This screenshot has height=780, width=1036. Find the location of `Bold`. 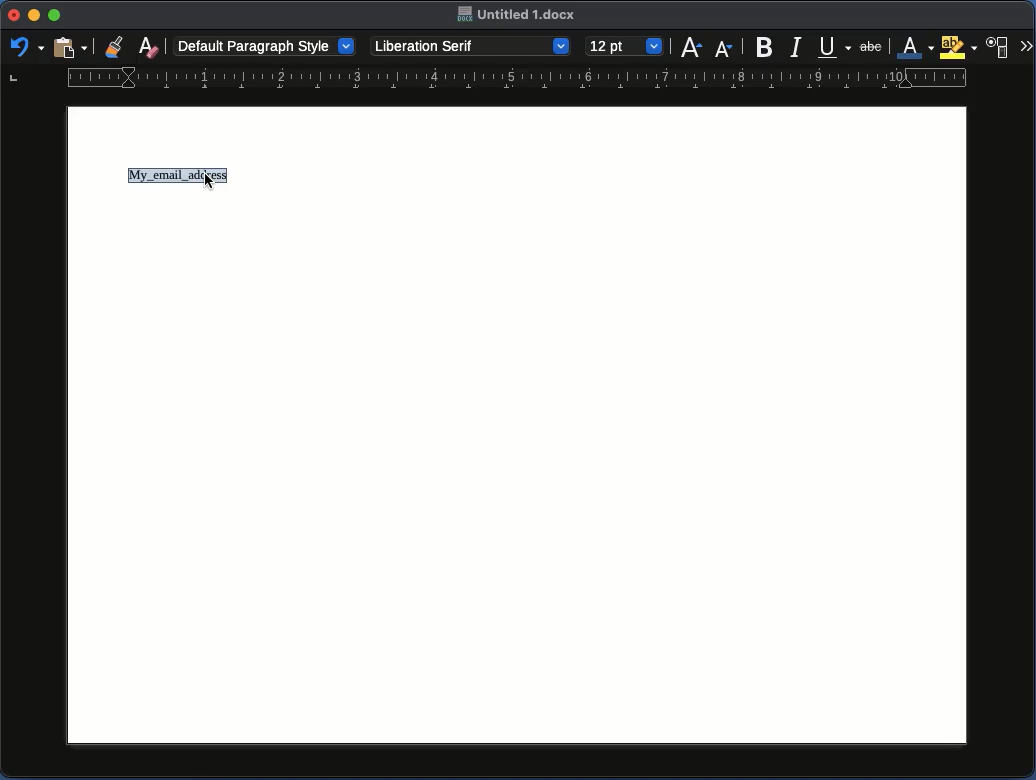

Bold is located at coordinates (765, 47).